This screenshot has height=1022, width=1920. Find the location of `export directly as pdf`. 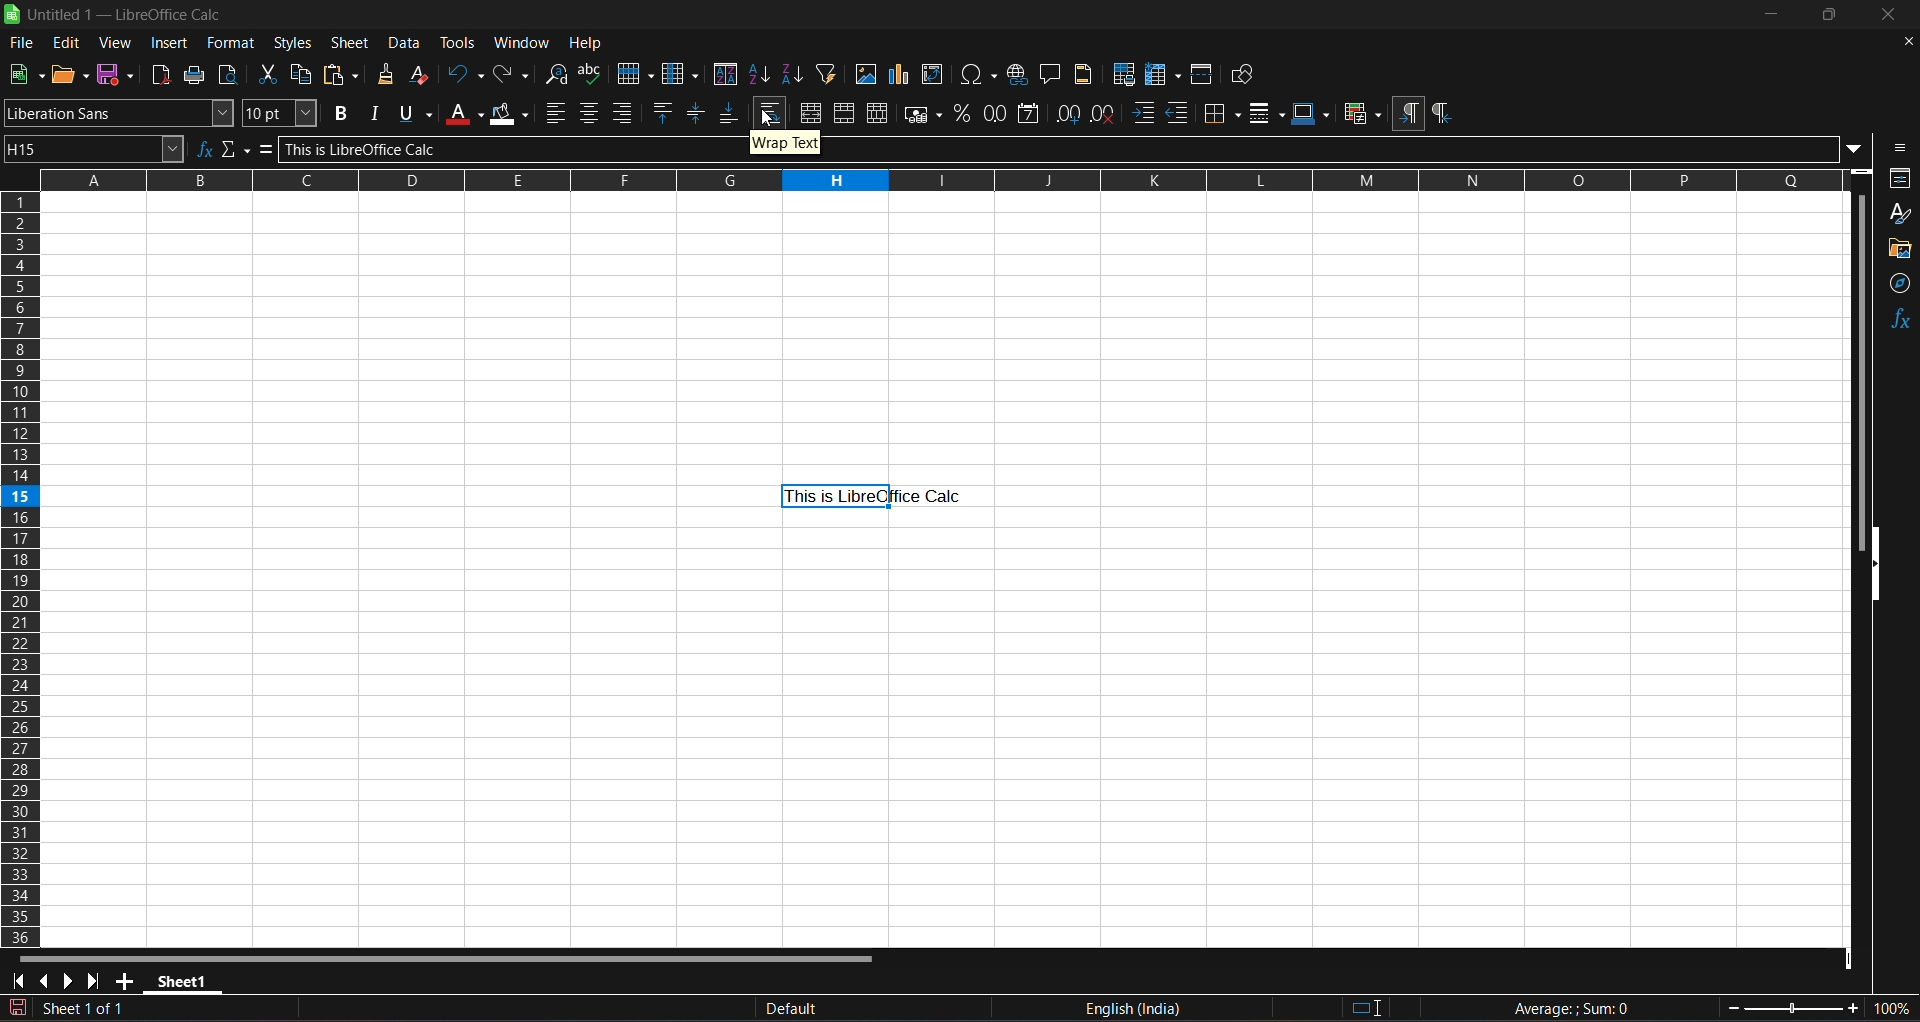

export directly as pdf is located at coordinates (162, 75).